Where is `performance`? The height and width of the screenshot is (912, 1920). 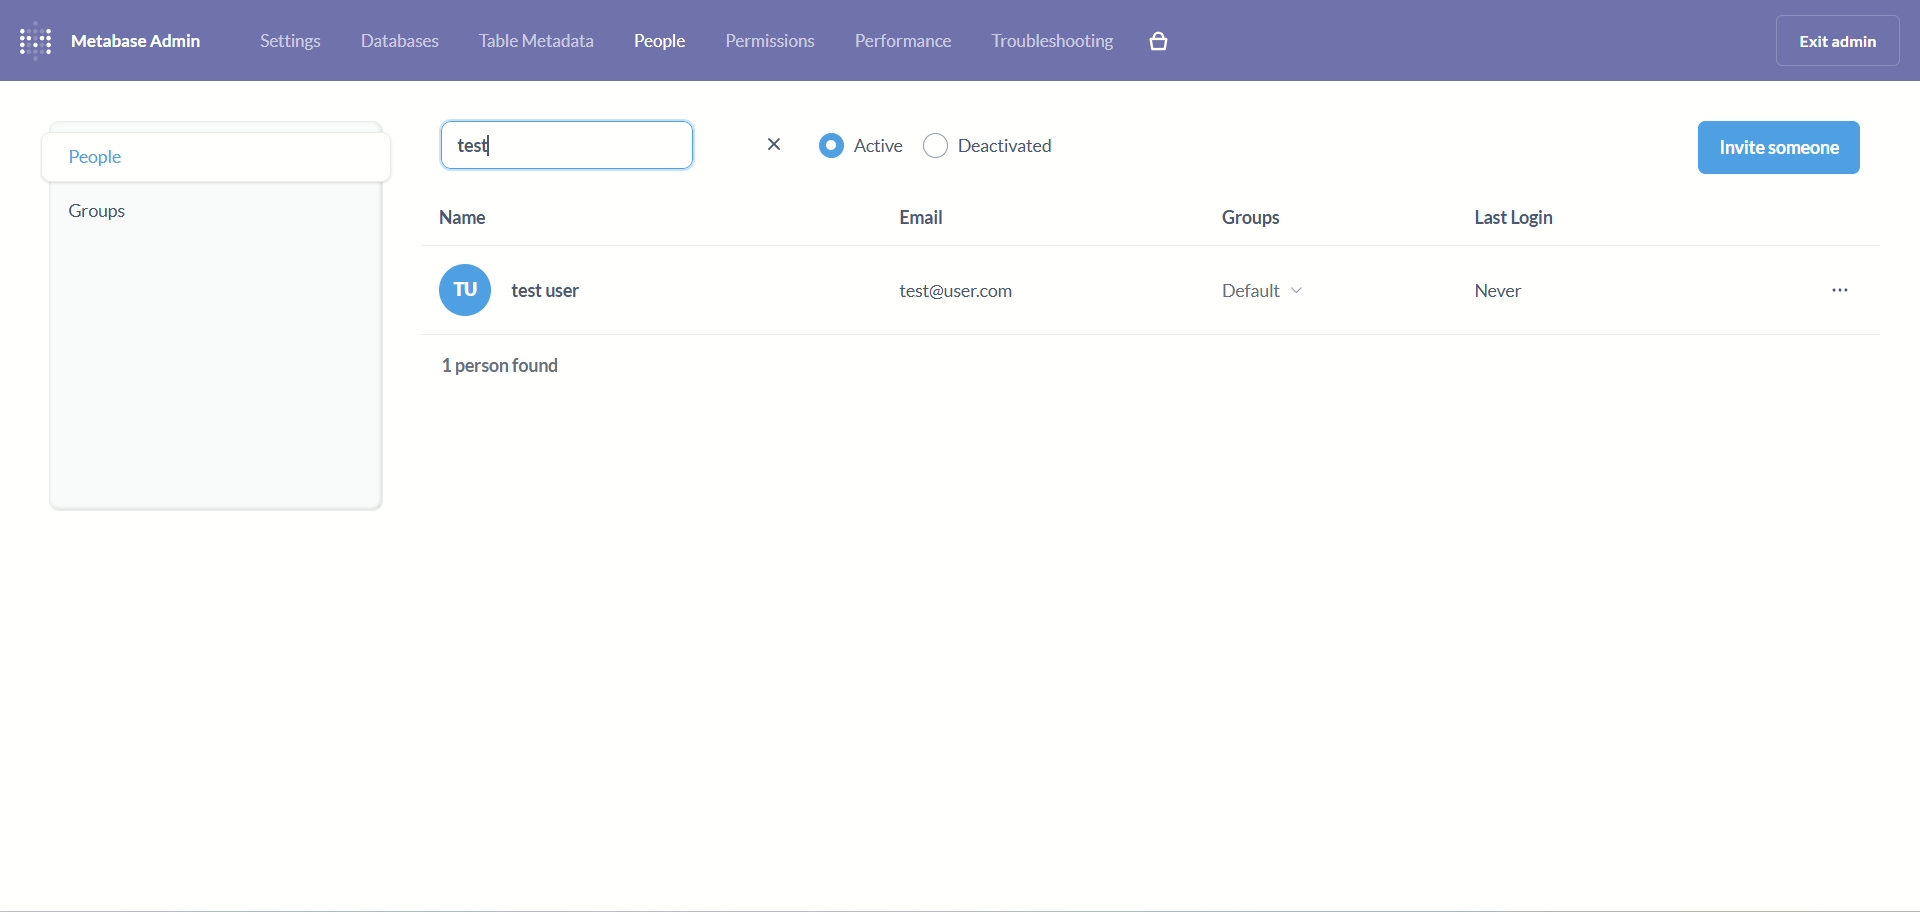 performance is located at coordinates (905, 40).